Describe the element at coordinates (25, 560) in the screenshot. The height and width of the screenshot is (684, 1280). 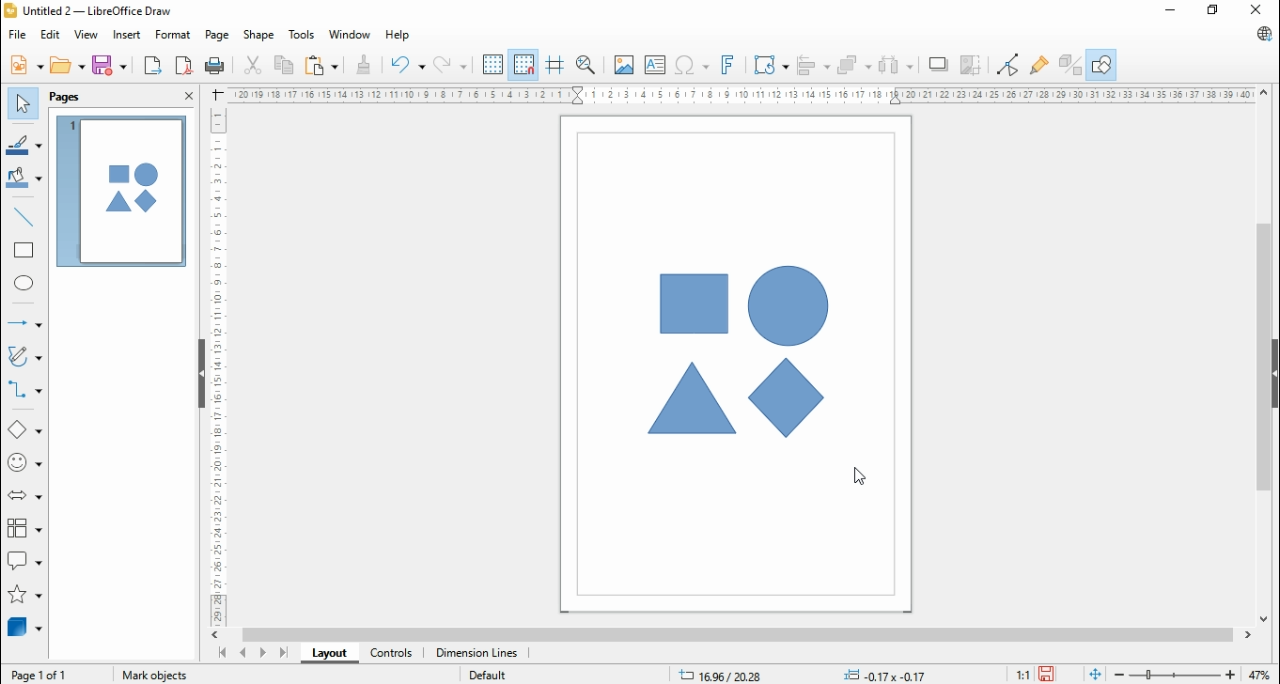
I see `callout shapes` at that location.